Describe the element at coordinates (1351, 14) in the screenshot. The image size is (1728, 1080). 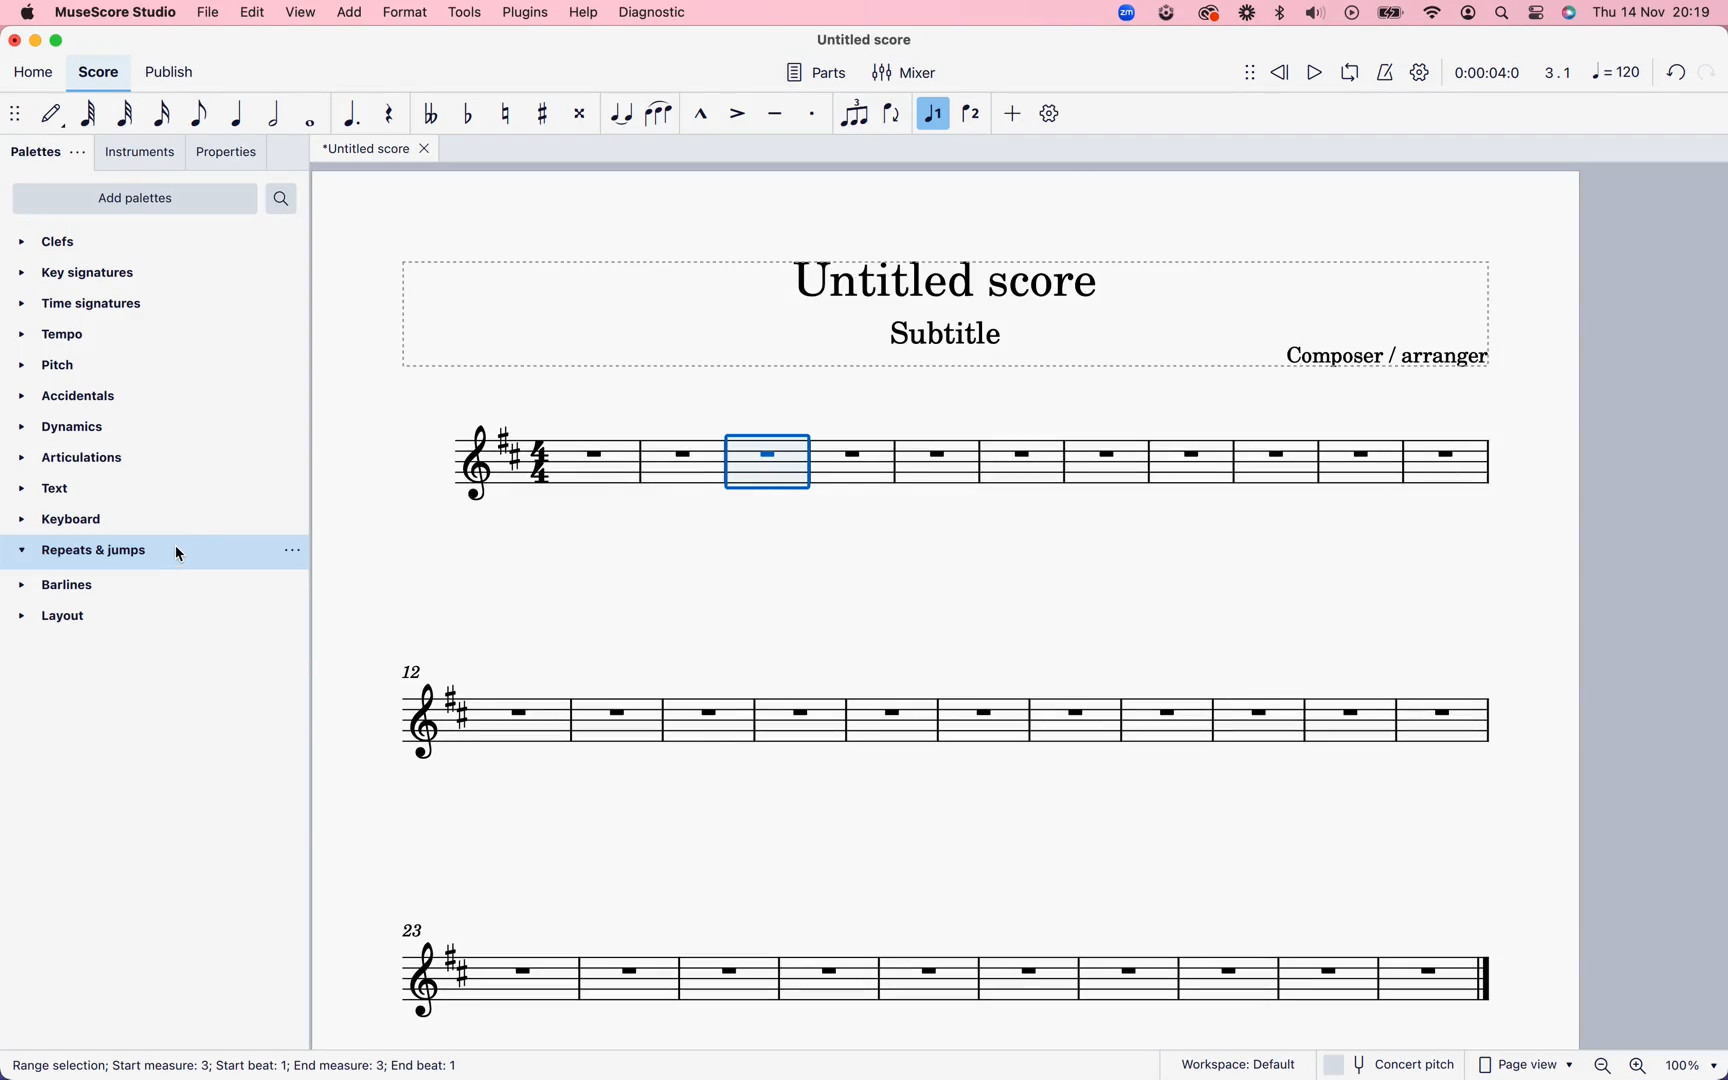
I see `play` at that location.